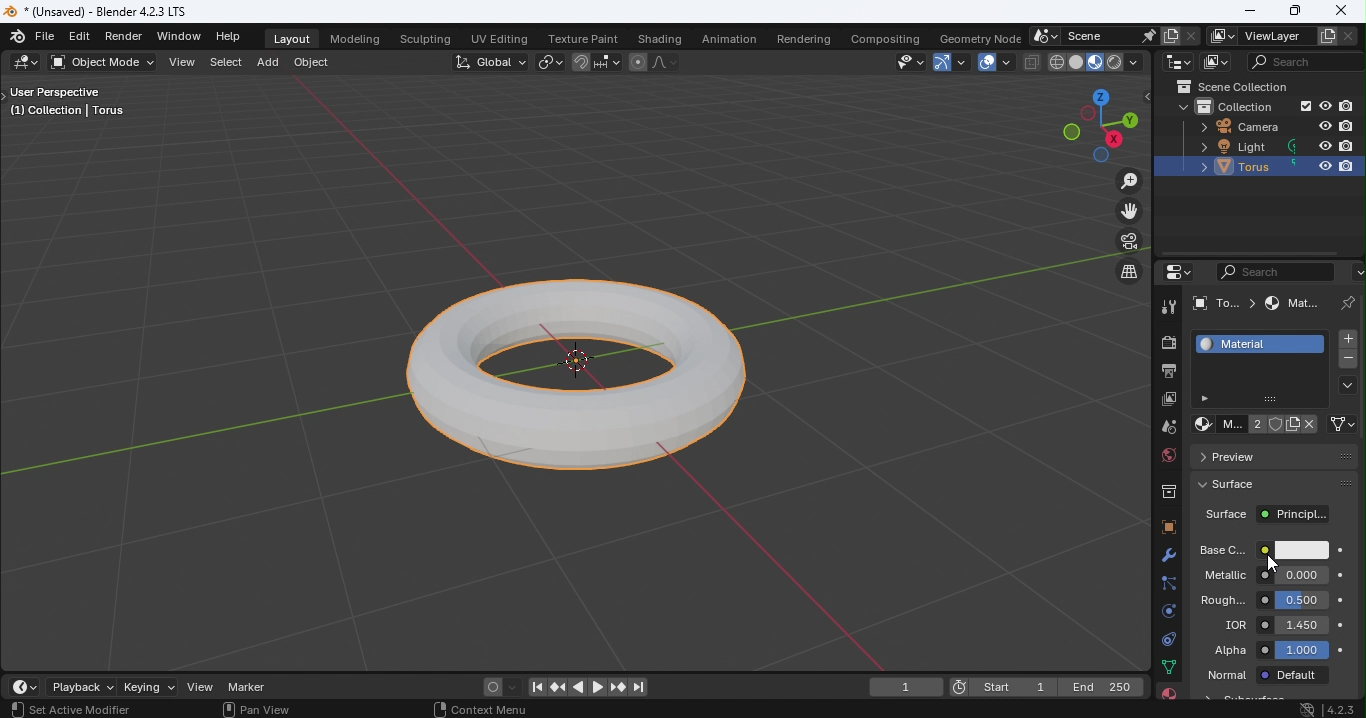 This screenshot has width=1366, height=718. Describe the element at coordinates (1164, 343) in the screenshot. I see `Render` at that location.